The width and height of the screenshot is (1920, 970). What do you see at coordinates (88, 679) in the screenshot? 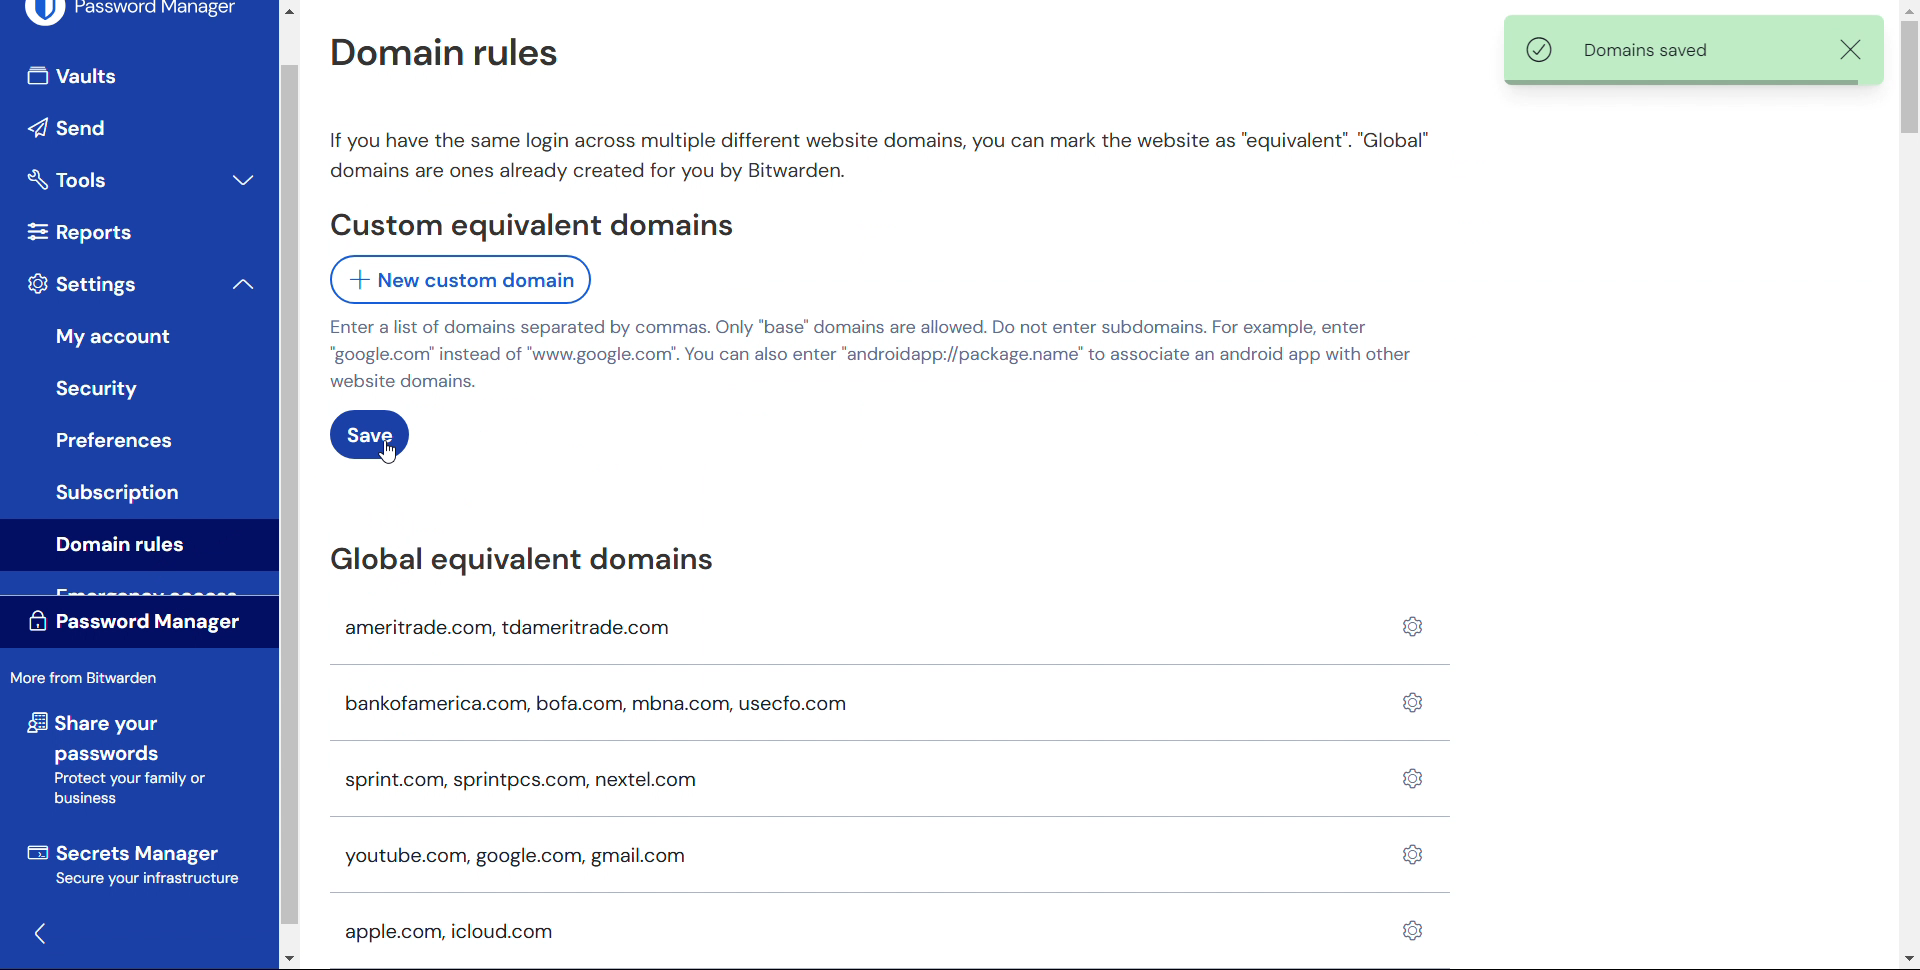
I see `More from Bit Warden` at bounding box center [88, 679].